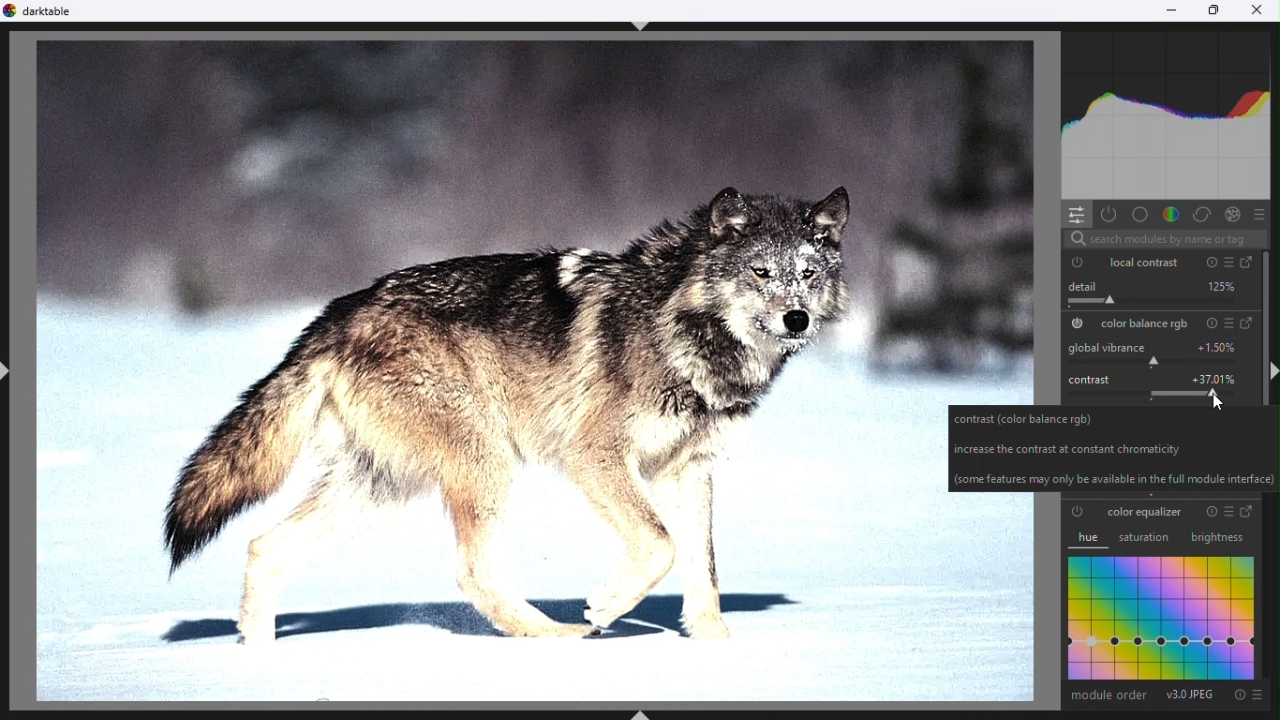 This screenshot has width=1280, height=720. Describe the element at coordinates (1216, 401) in the screenshot. I see `cursor` at that location.